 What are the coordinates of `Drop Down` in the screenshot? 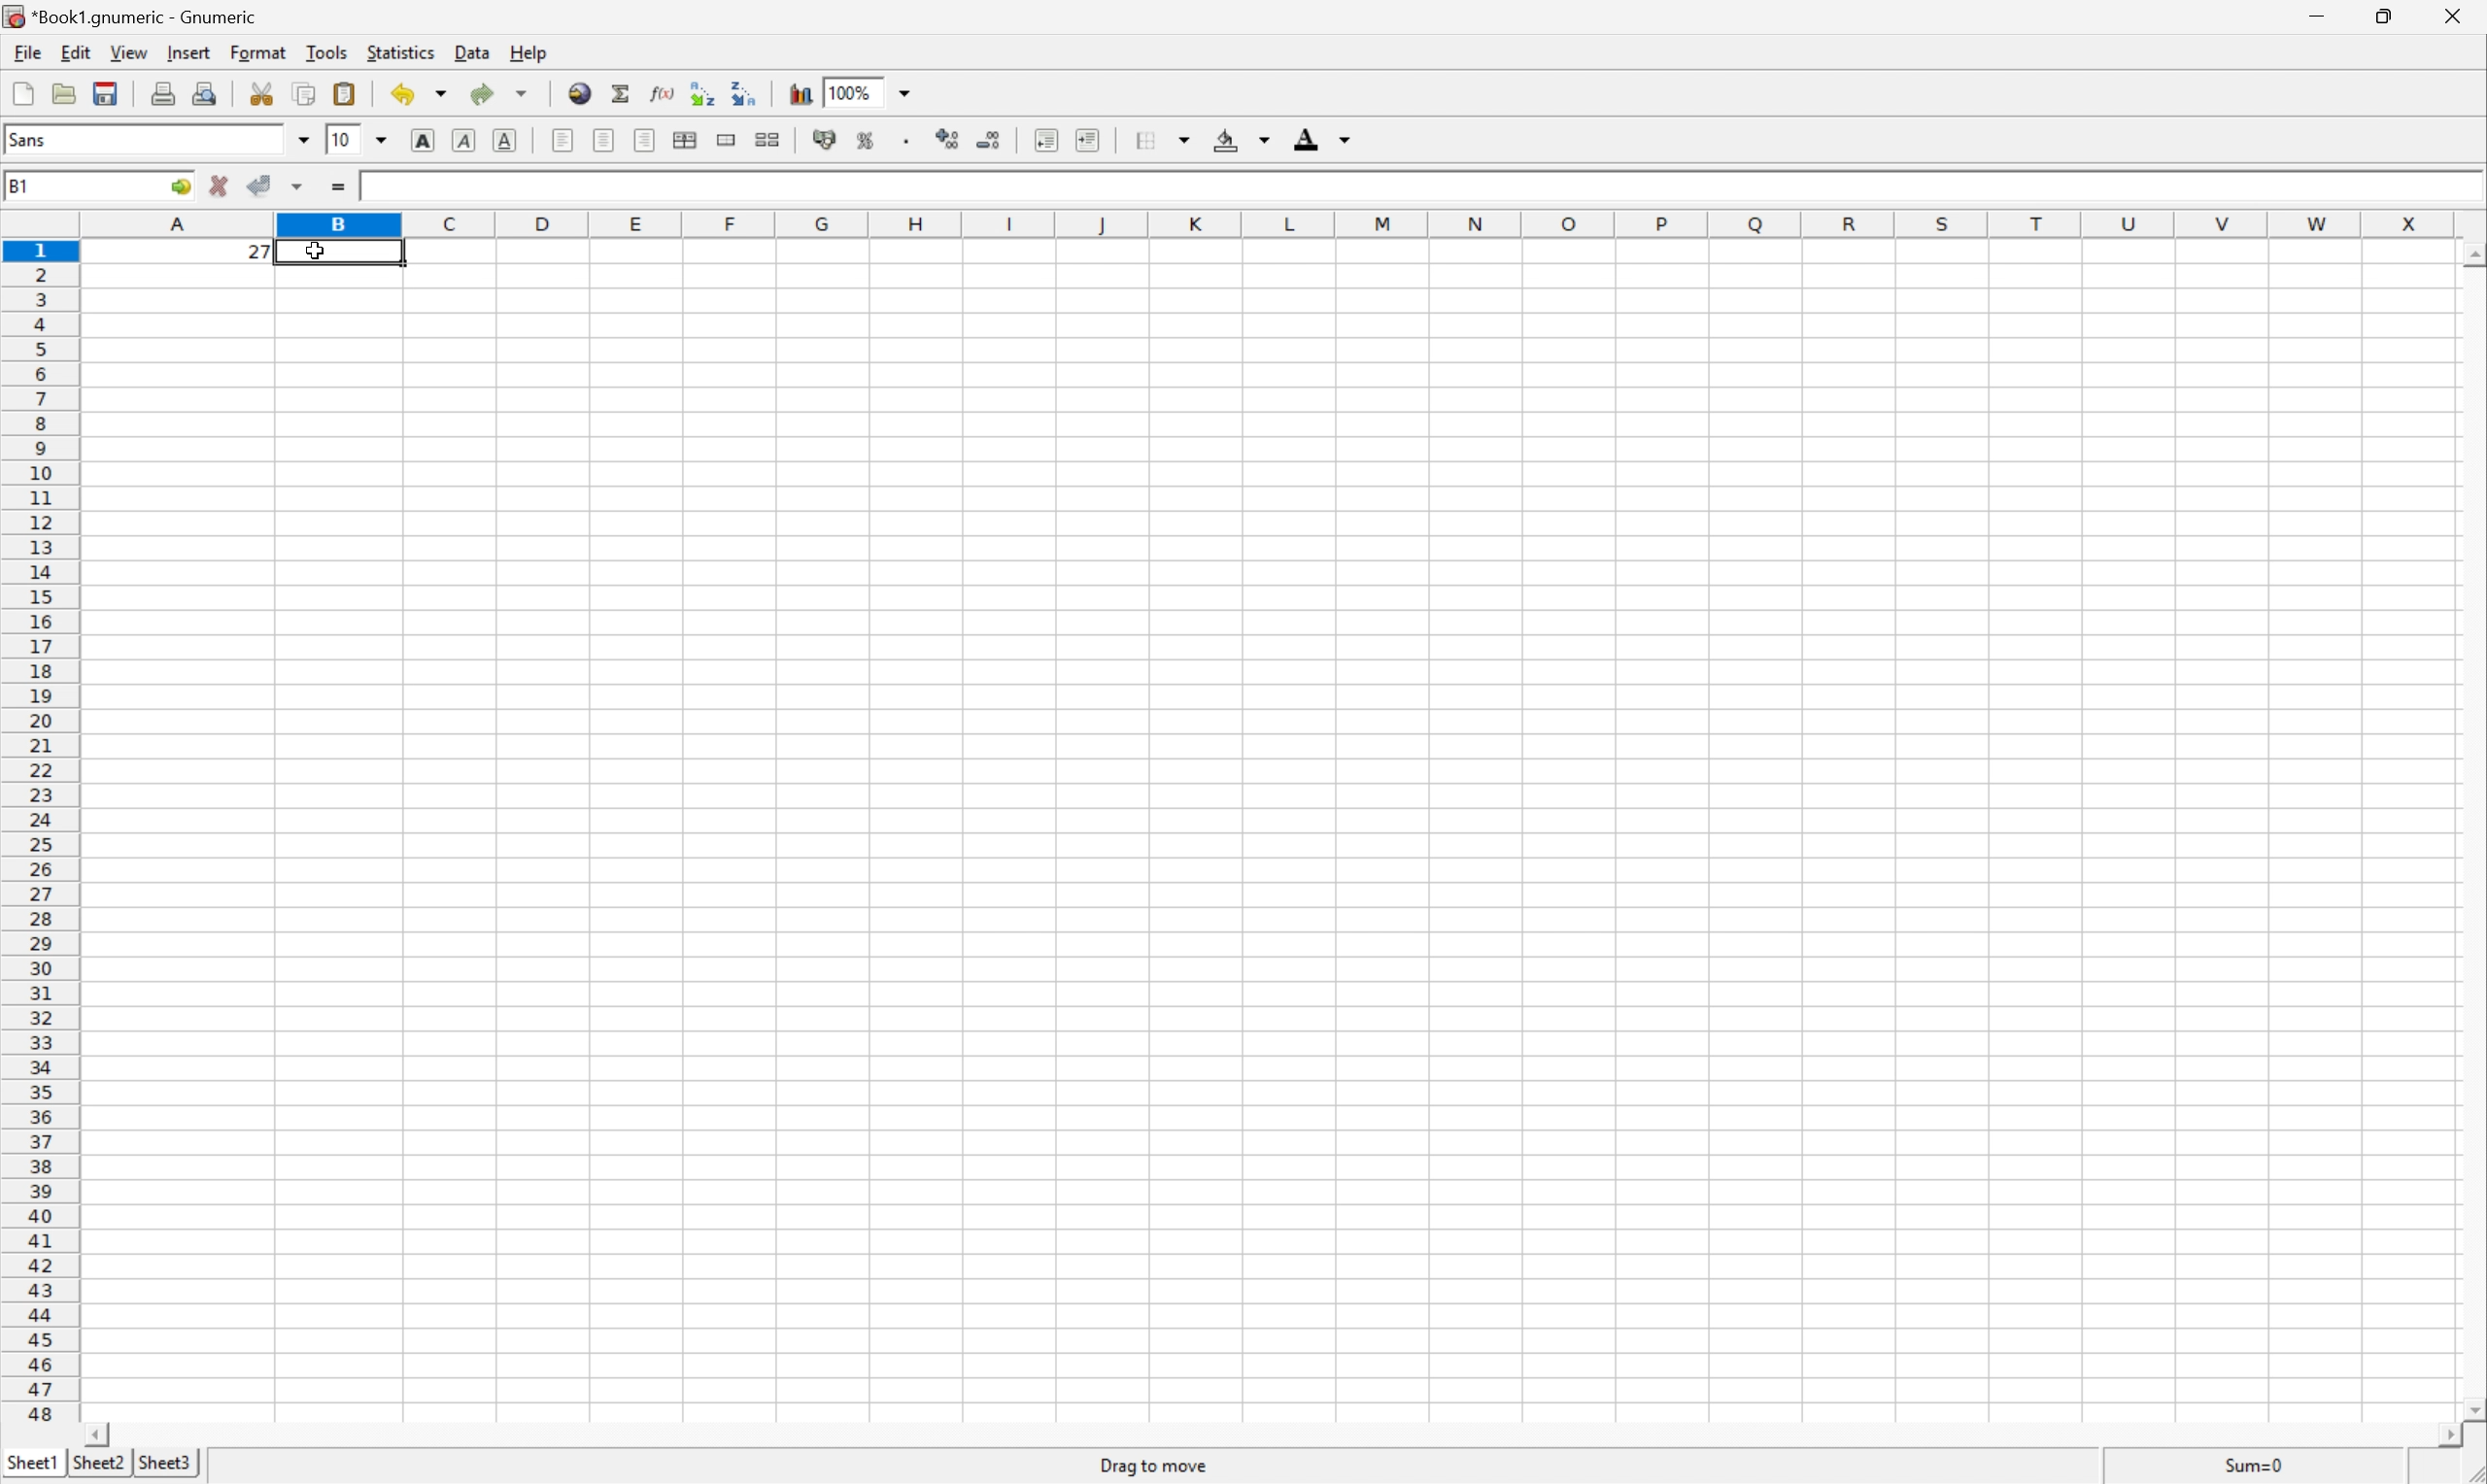 It's located at (906, 91).